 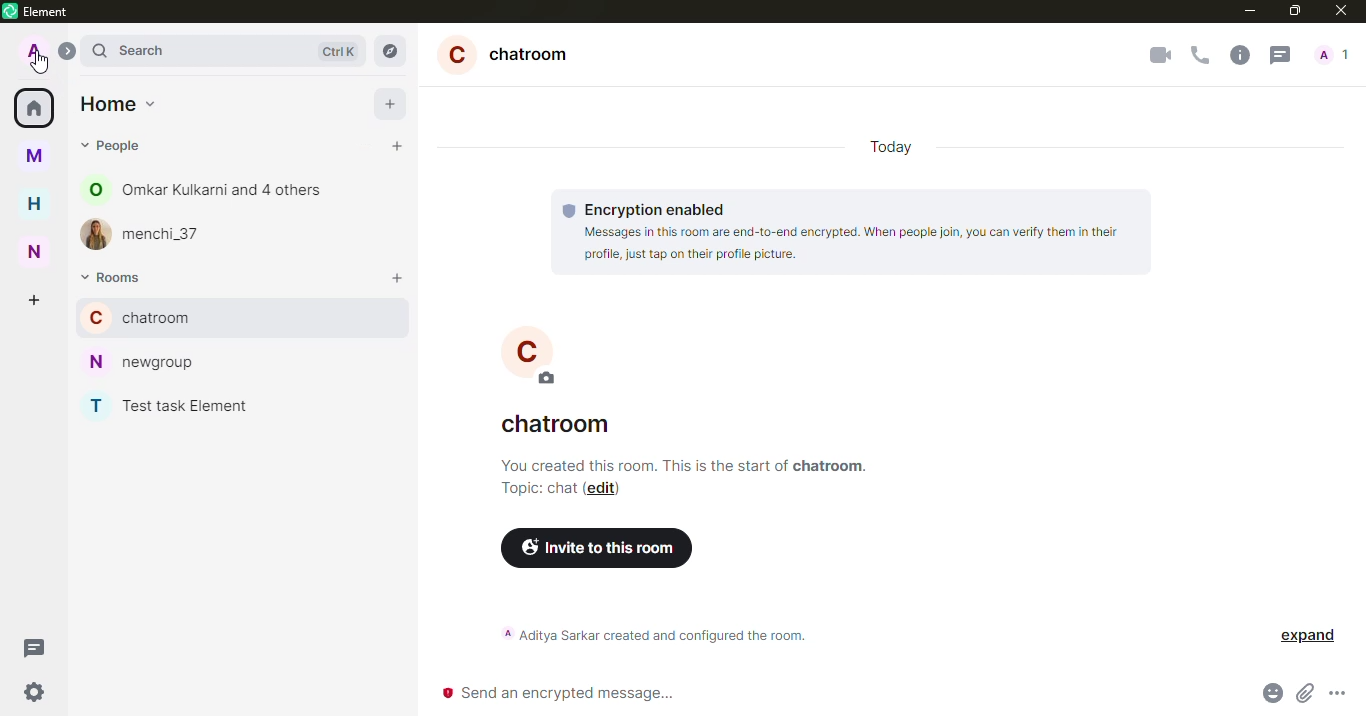 I want to click on add, so click(x=392, y=105).